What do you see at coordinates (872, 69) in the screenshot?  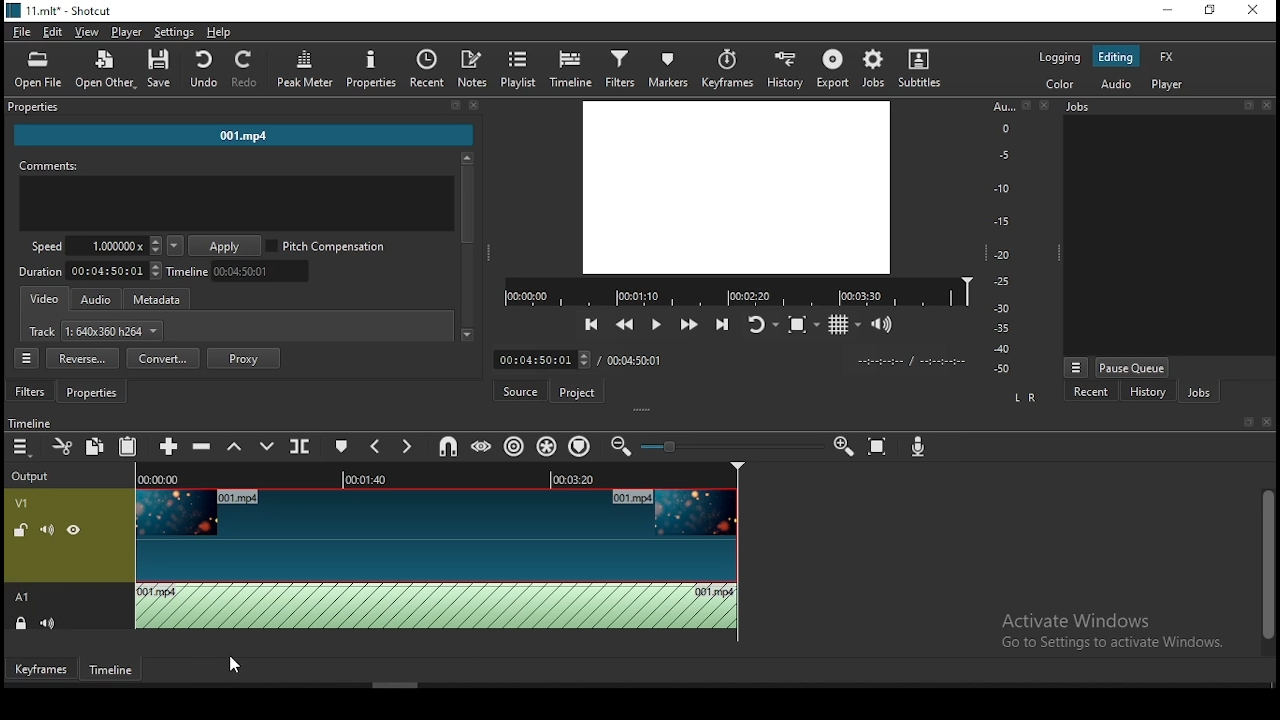 I see `jobs` at bounding box center [872, 69].